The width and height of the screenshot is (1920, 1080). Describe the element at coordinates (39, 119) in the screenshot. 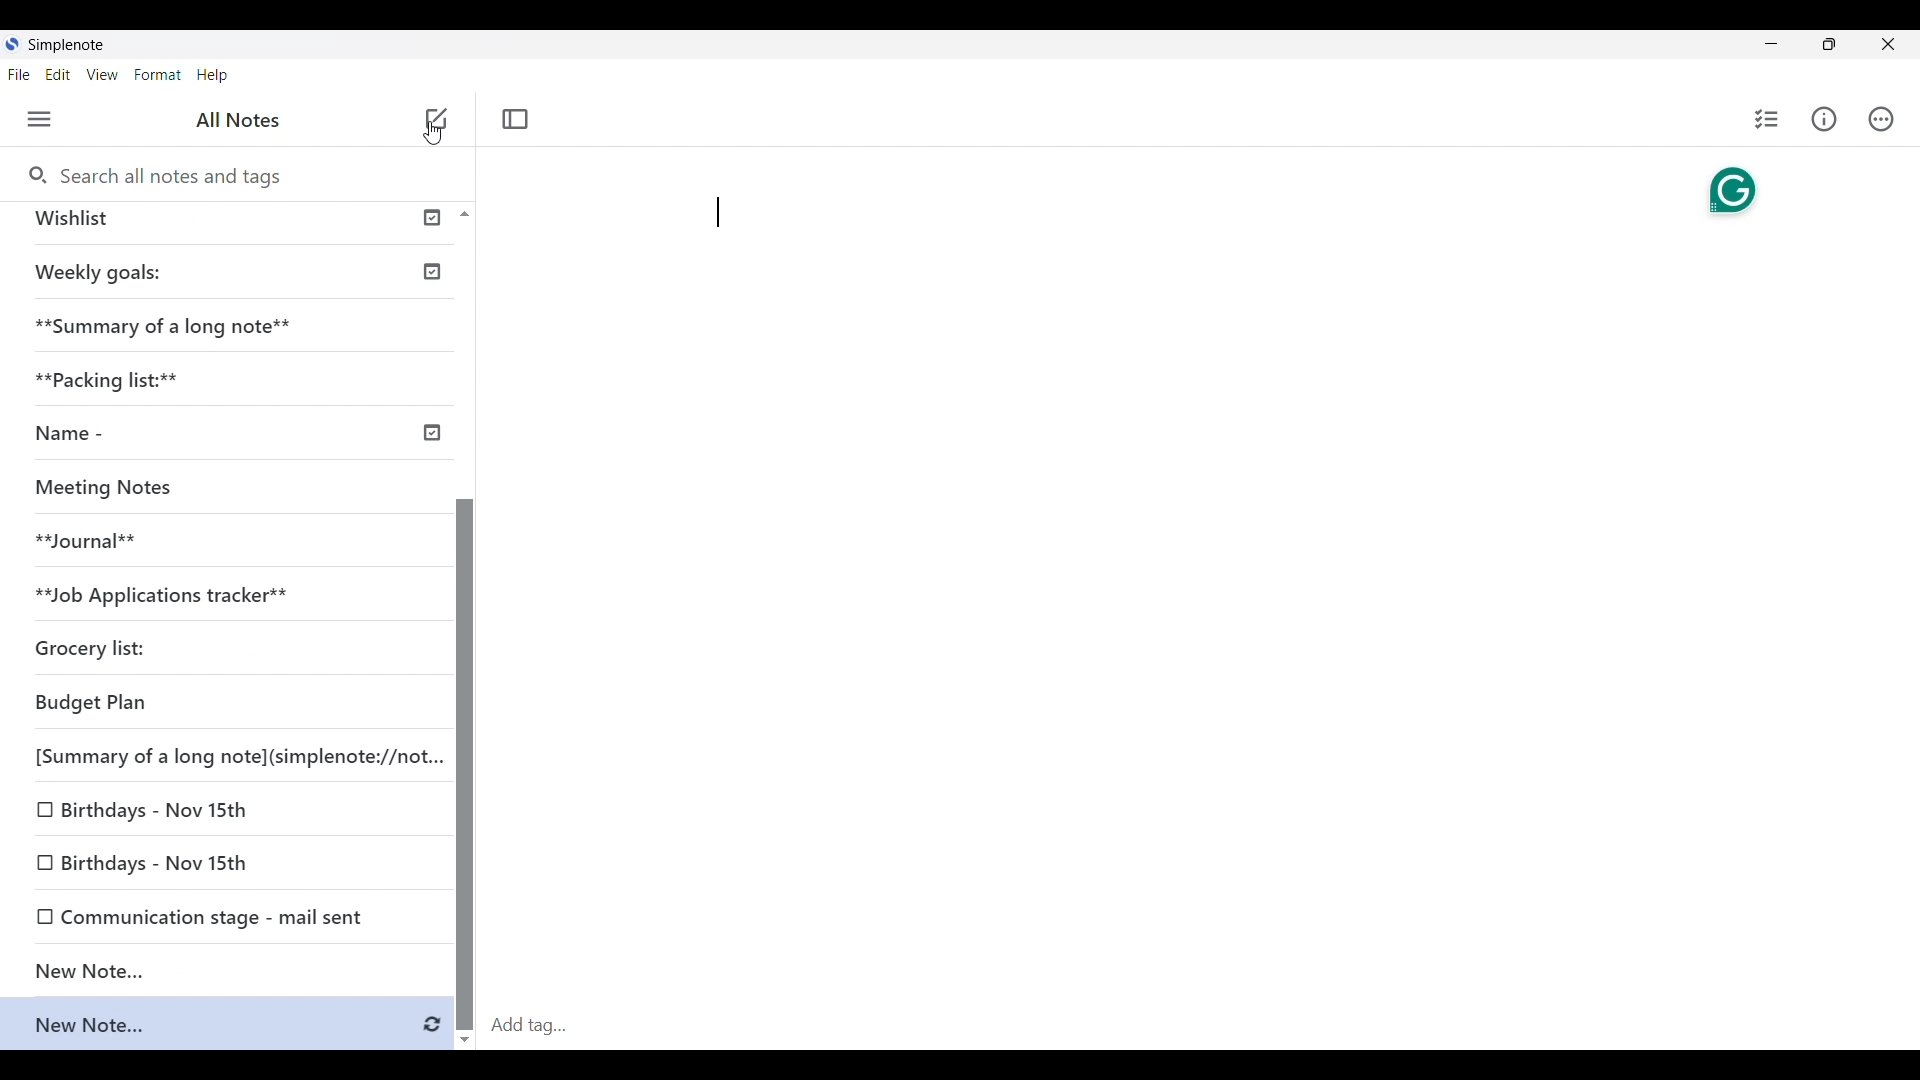

I see `Menu` at that location.